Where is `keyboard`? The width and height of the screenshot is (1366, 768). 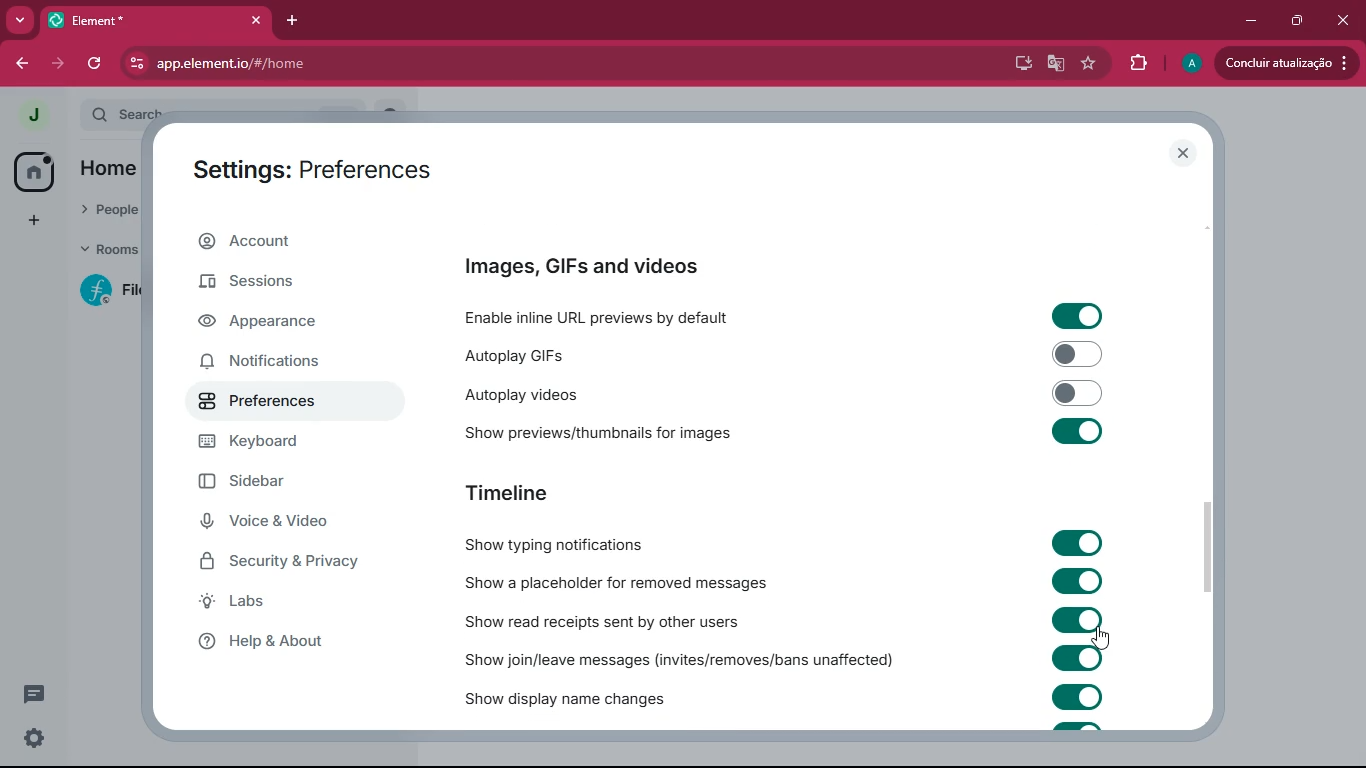 keyboard is located at coordinates (283, 445).